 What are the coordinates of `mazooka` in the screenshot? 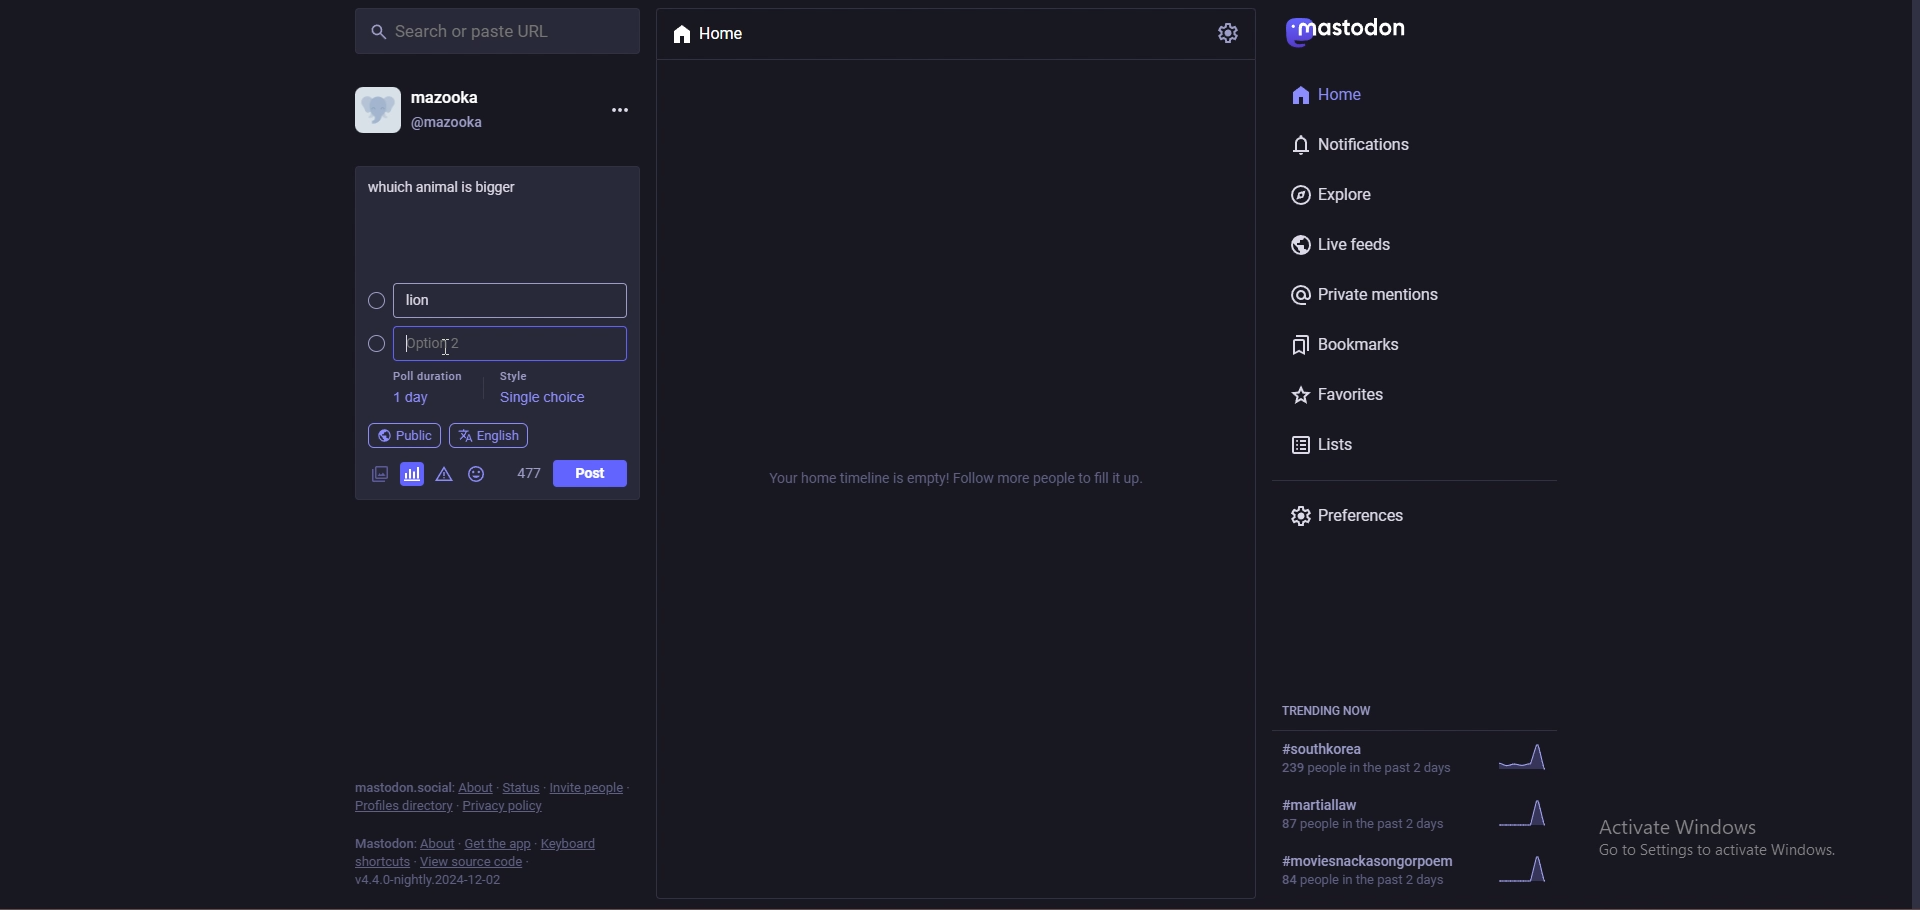 It's located at (450, 96).